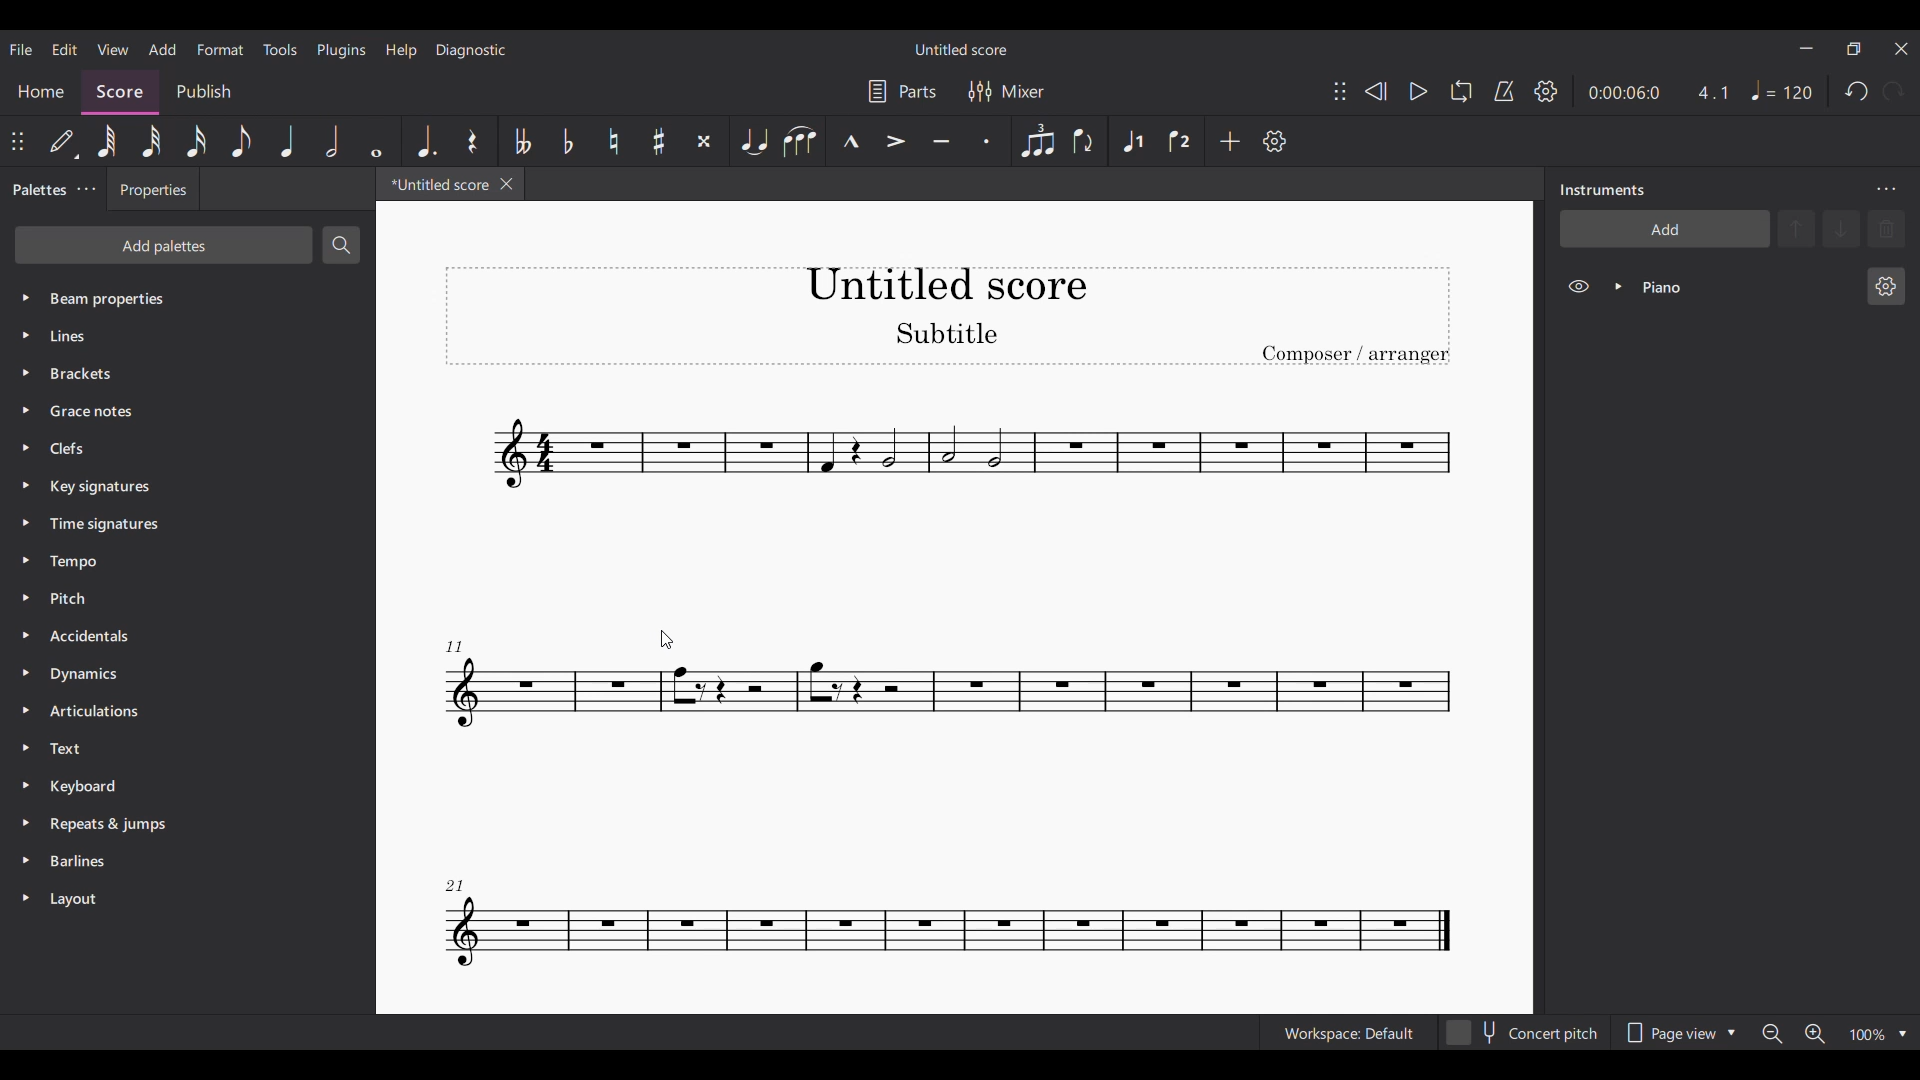 This screenshot has height=1080, width=1920. What do you see at coordinates (167, 637) in the screenshot?
I see `Accidentals` at bounding box center [167, 637].